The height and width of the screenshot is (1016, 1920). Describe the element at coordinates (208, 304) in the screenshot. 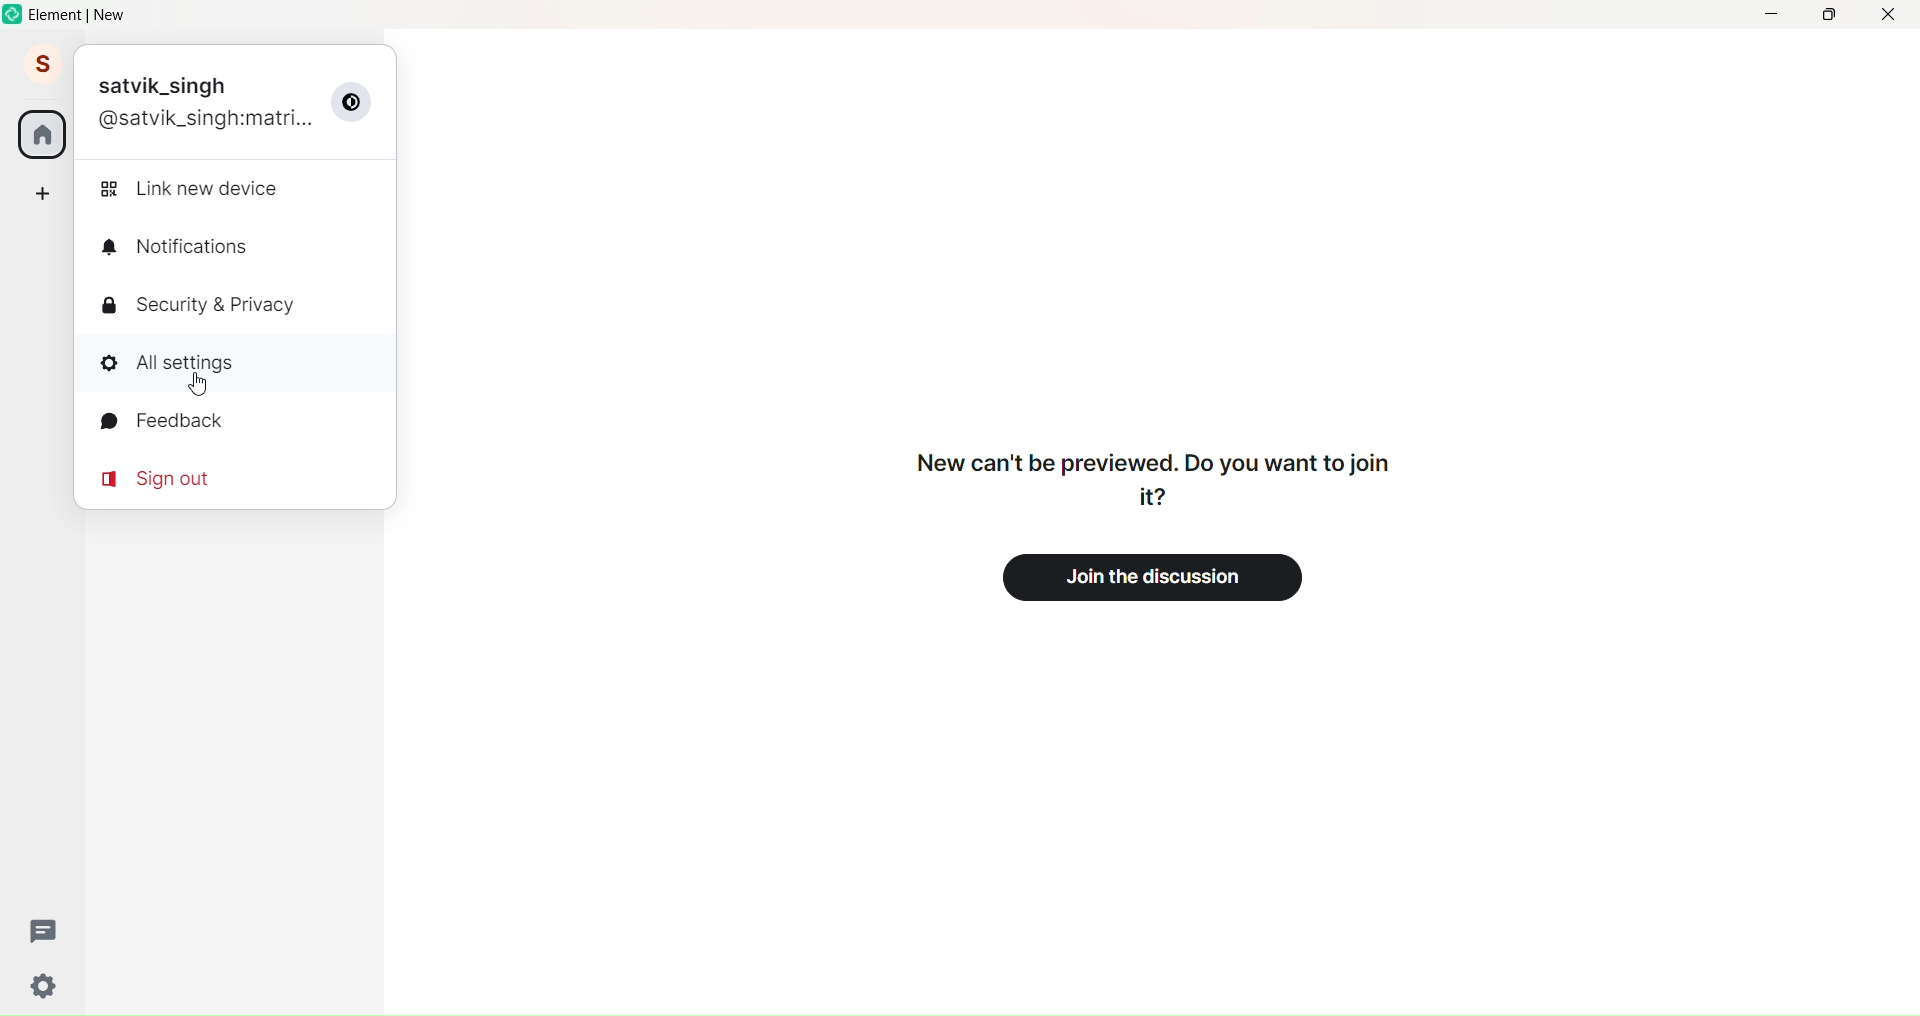

I see `Security and Privacy` at that location.